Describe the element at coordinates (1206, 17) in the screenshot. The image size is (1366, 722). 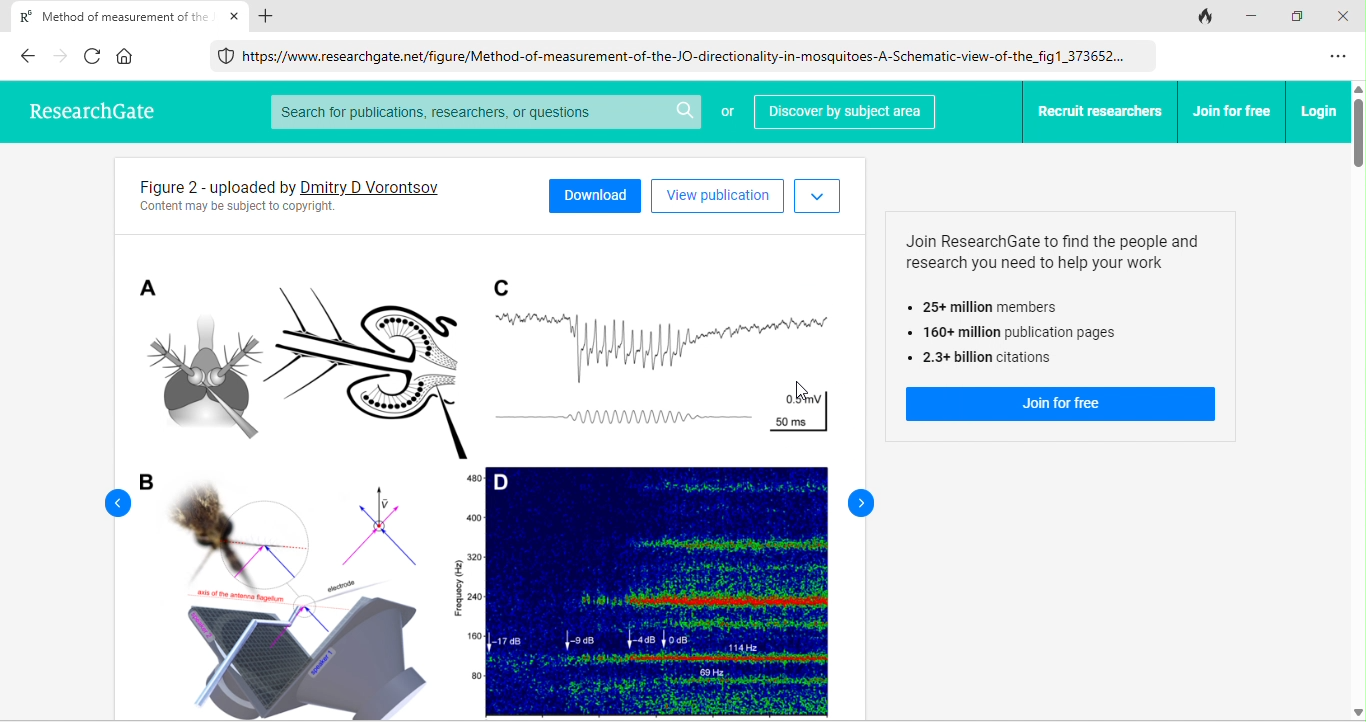
I see `track tab` at that location.